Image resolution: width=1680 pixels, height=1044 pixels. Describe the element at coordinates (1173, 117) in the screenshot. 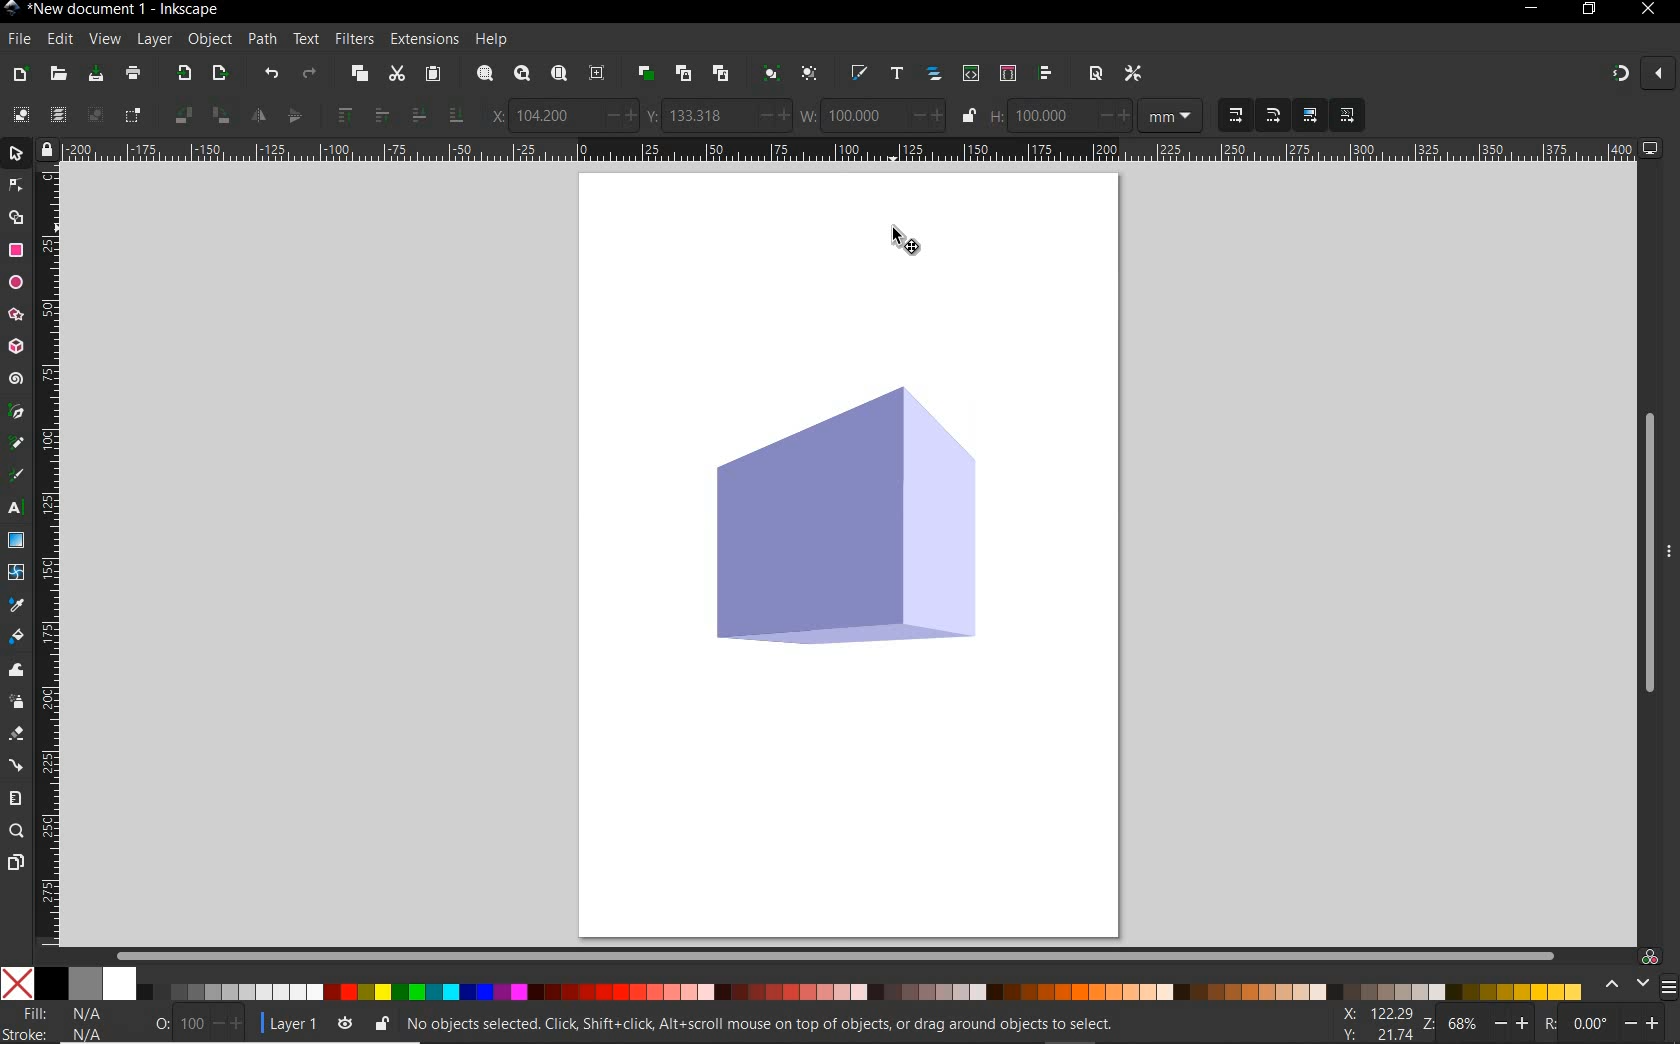

I see `measurement` at that location.